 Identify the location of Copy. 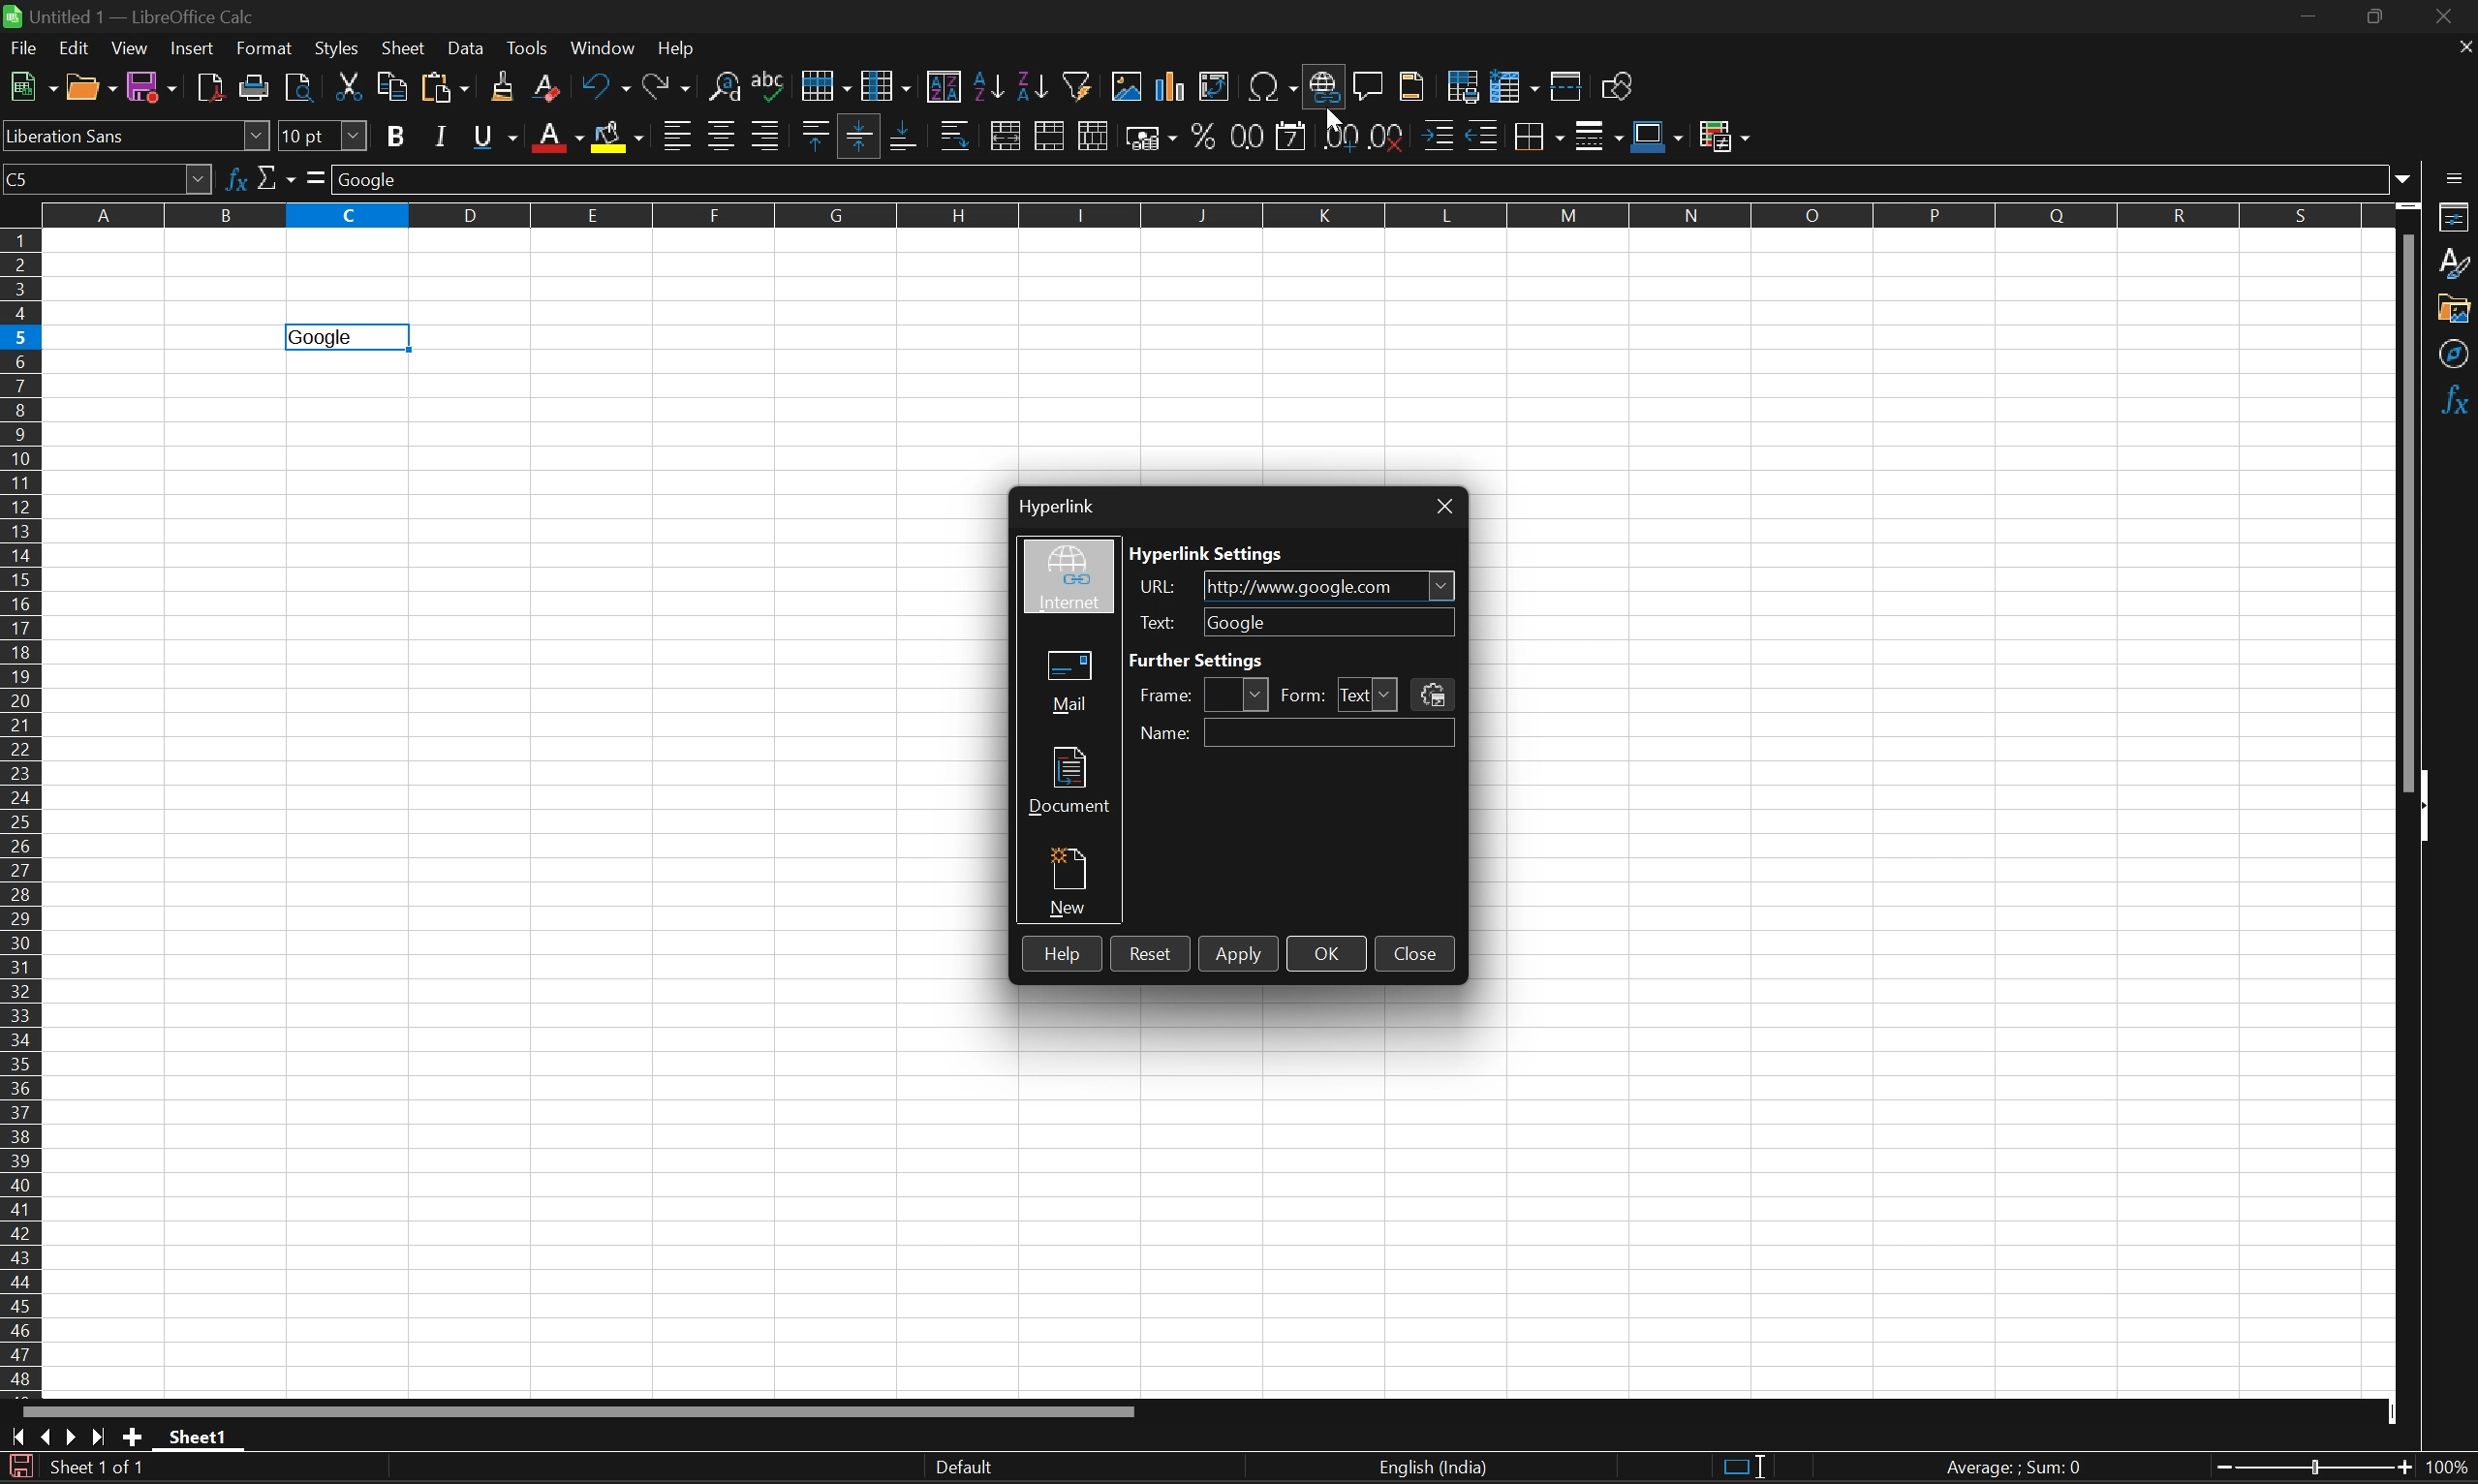
(389, 85).